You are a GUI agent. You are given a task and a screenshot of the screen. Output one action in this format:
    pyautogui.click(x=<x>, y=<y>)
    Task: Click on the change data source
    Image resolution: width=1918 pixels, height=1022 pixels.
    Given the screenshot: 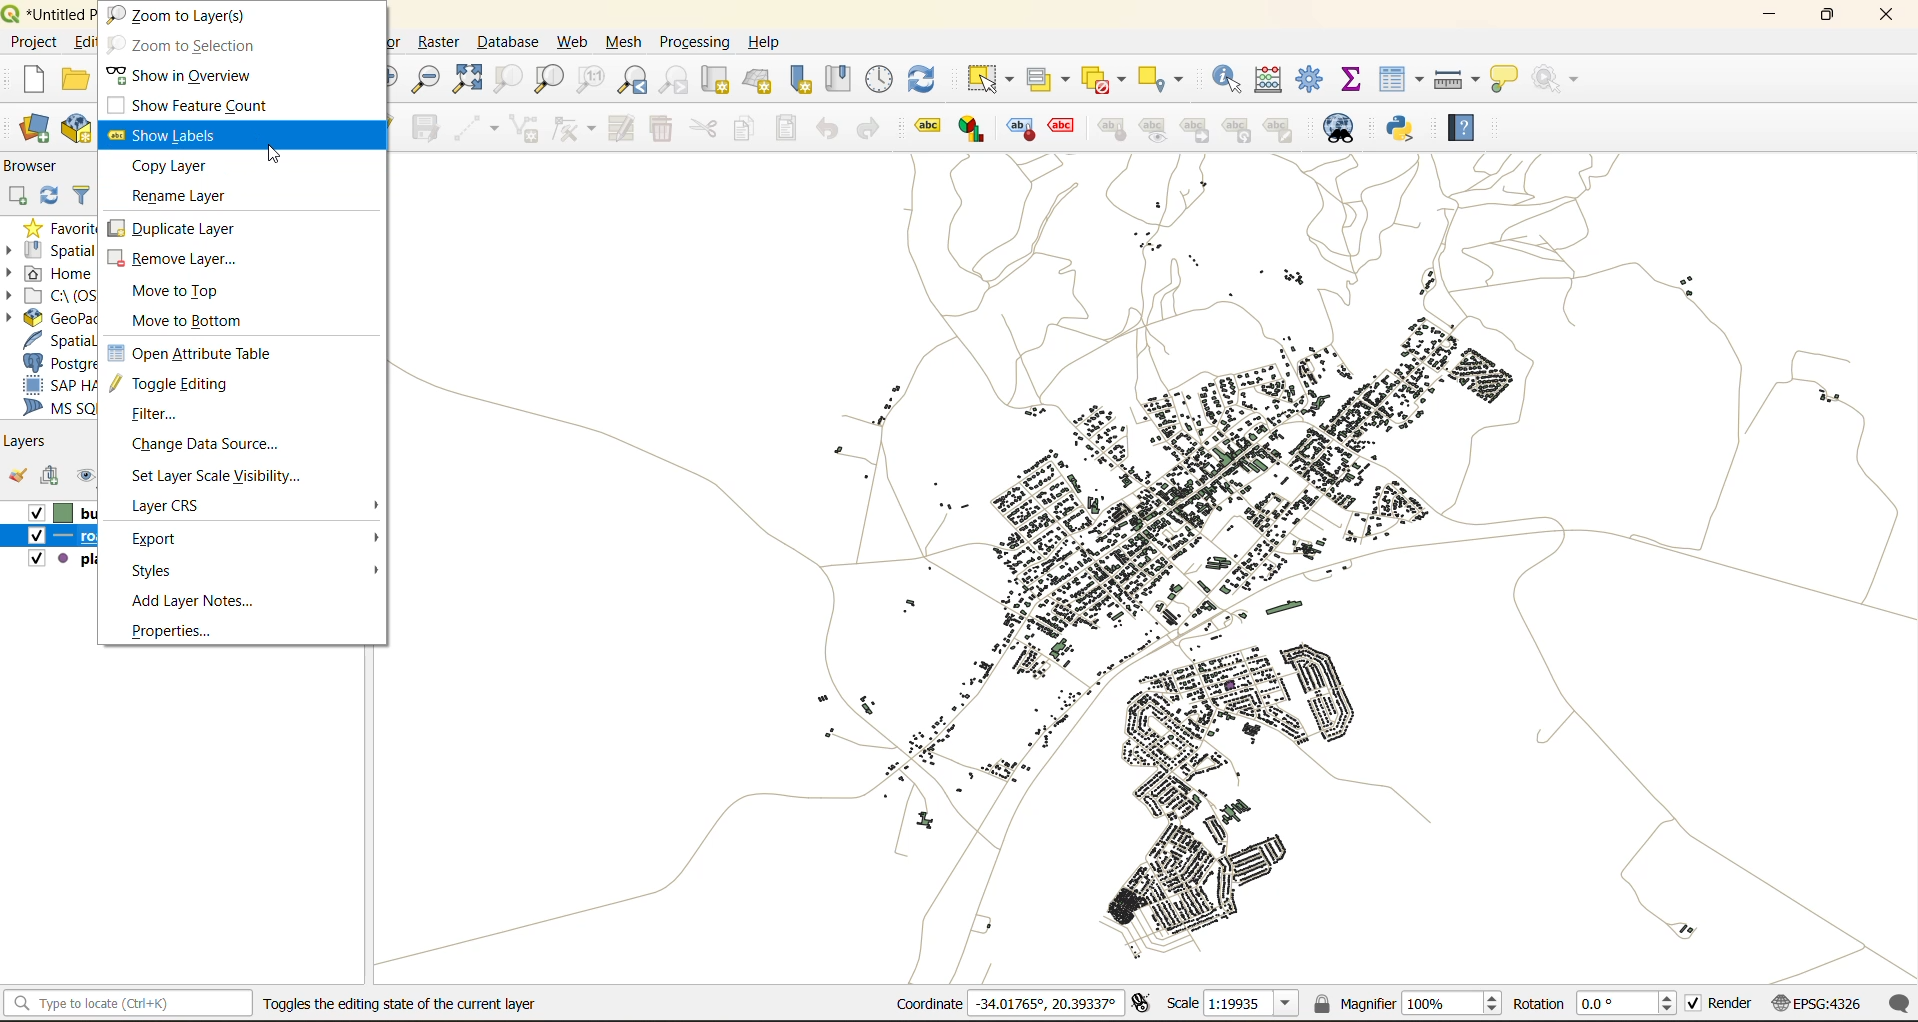 What is the action you would take?
    pyautogui.click(x=204, y=446)
    